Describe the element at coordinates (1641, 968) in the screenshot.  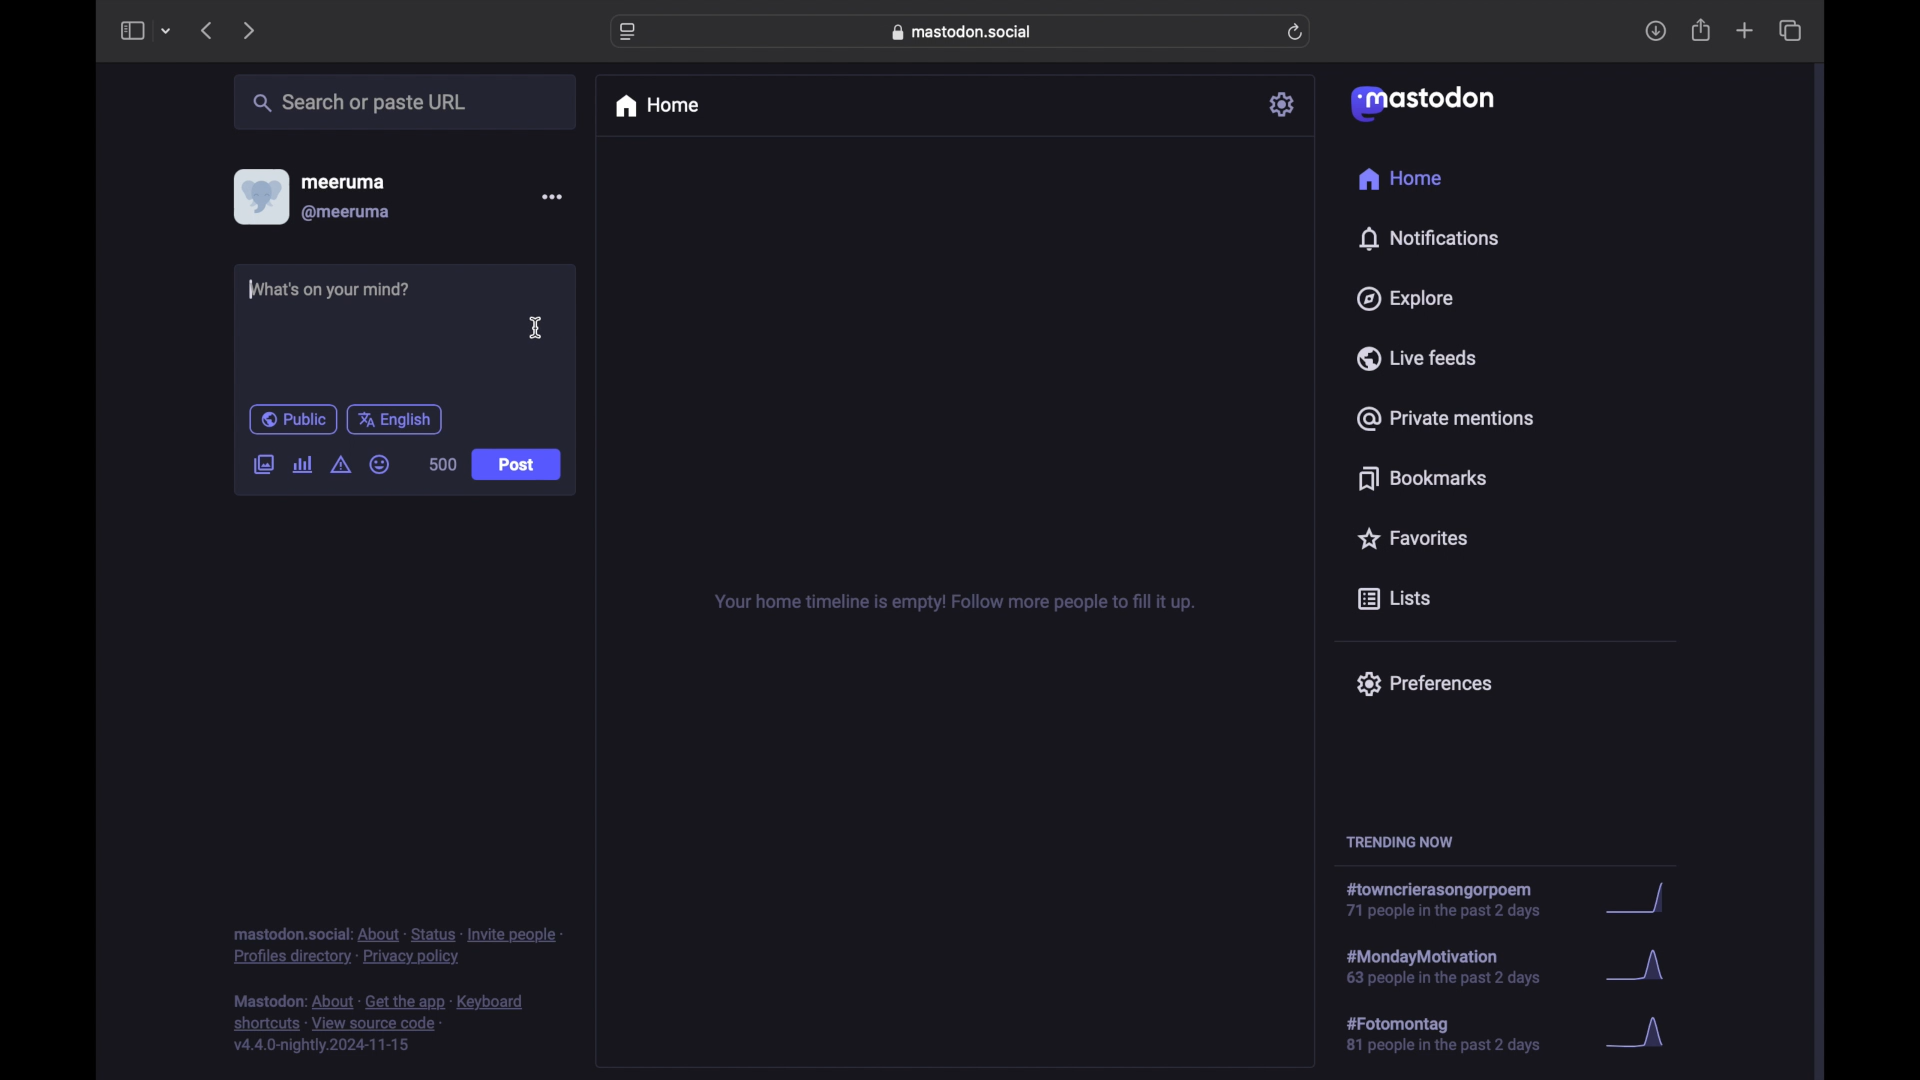
I see `graph` at that location.